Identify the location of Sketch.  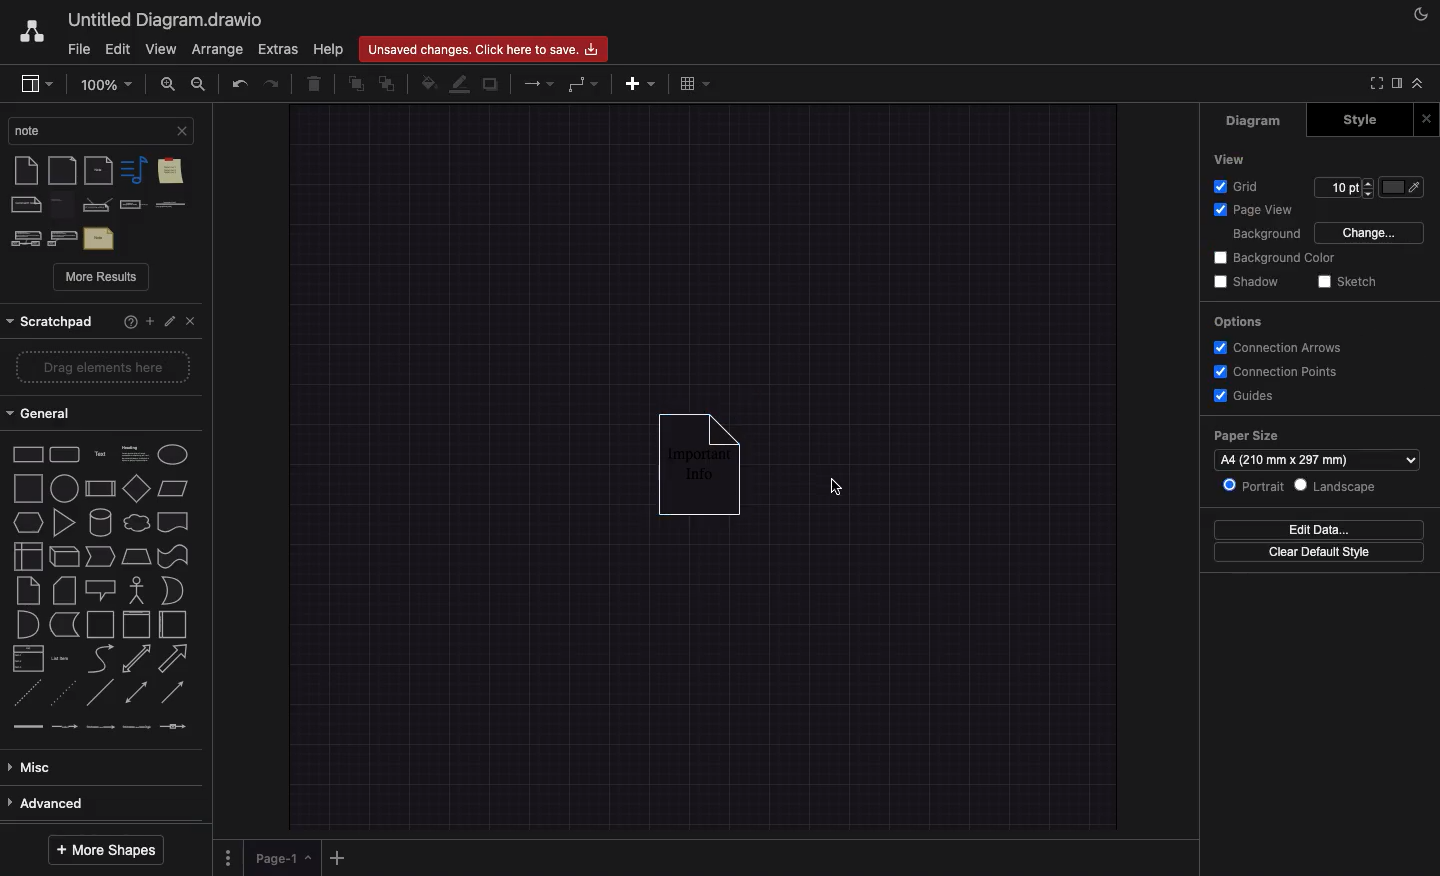
(1351, 281).